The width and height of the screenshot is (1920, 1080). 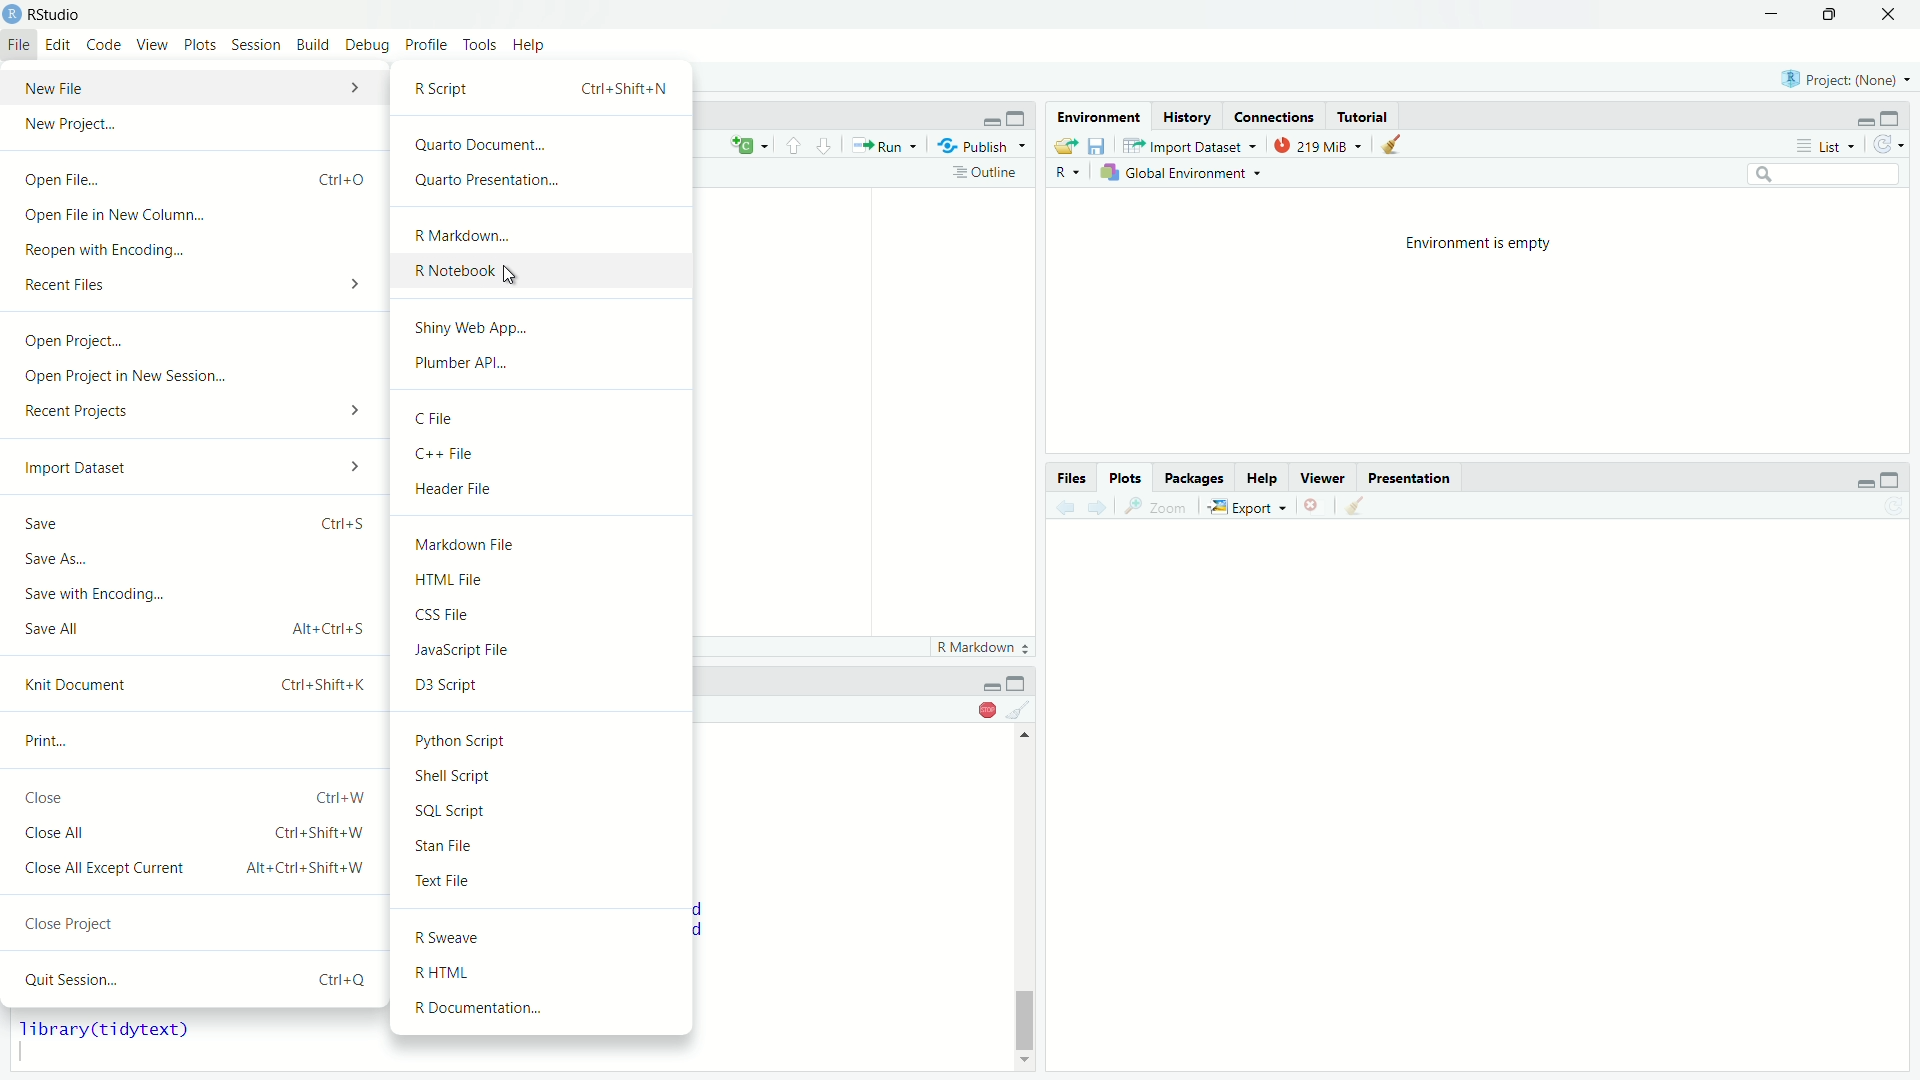 What do you see at coordinates (546, 646) in the screenshot?
I see `JavaScript File` at bounding box center [546, 646].